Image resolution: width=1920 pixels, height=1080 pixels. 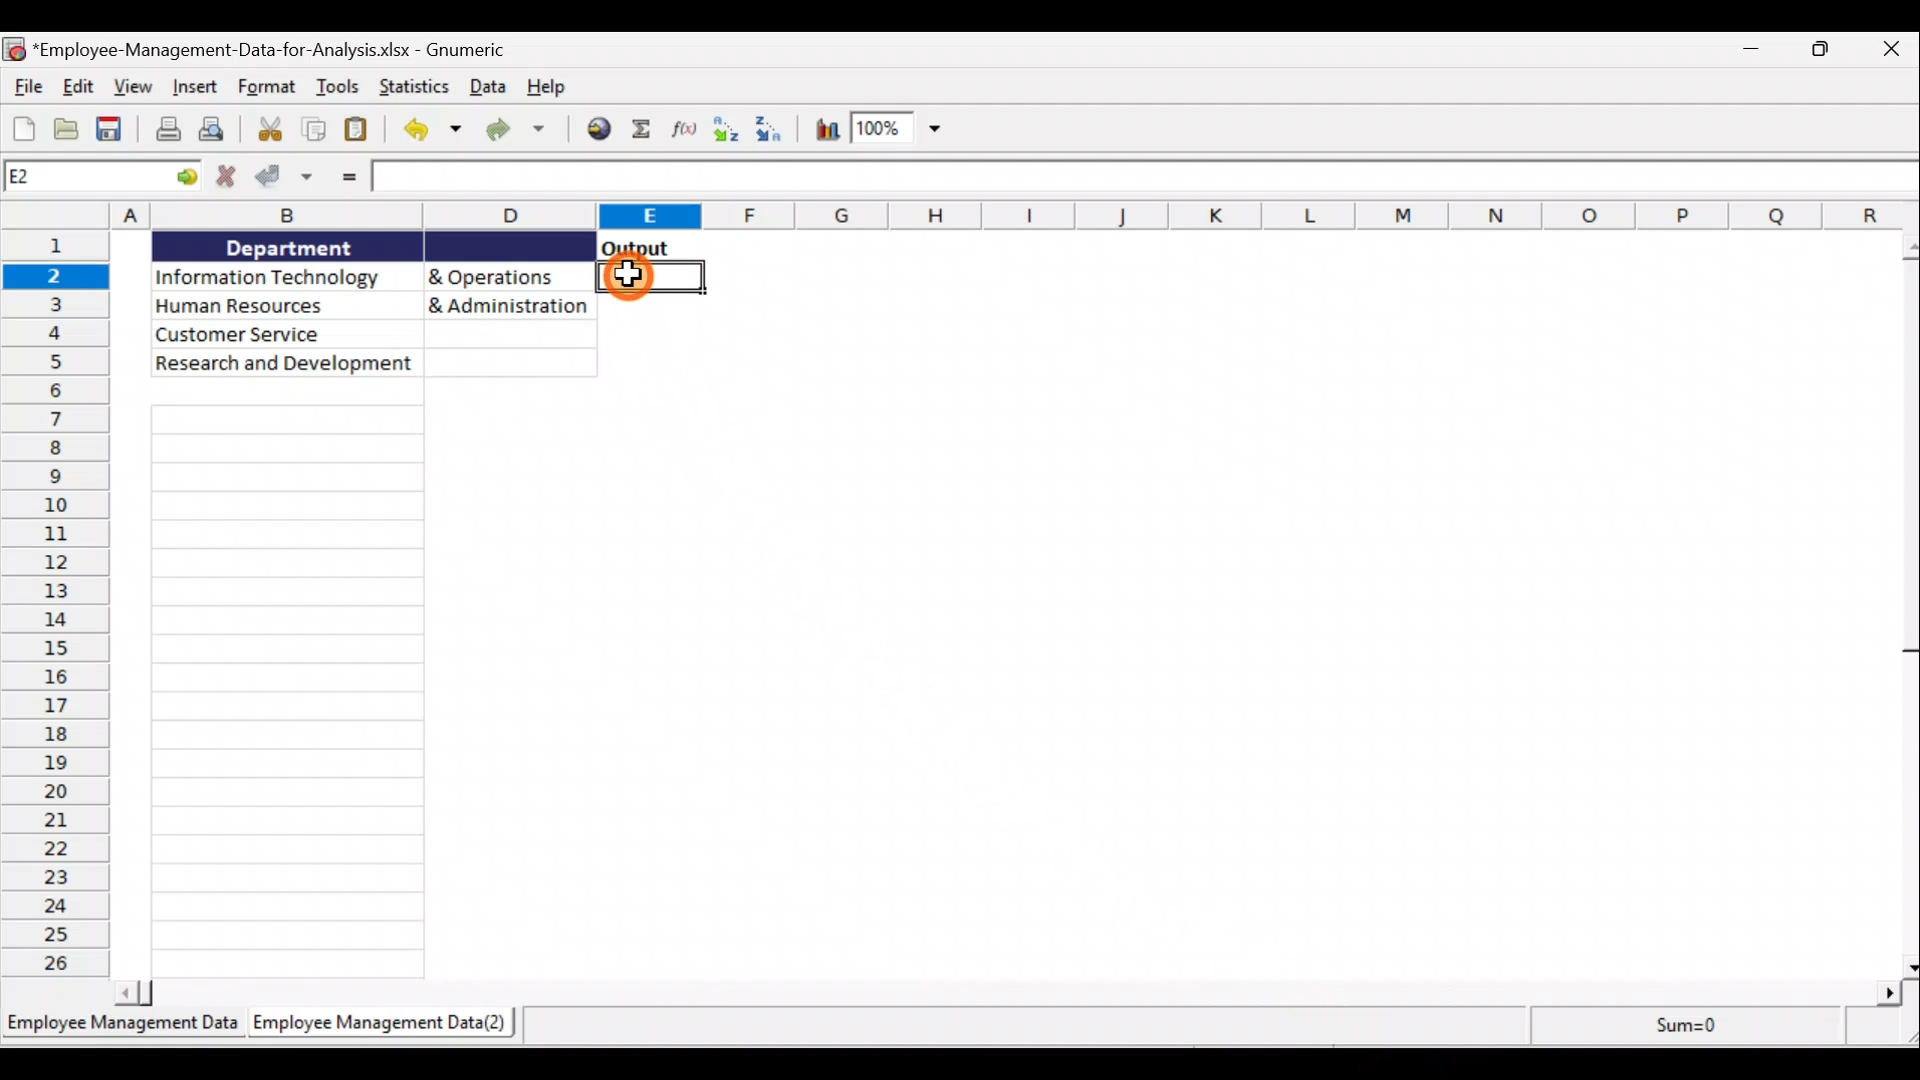 I want to click on selected cell, so click(x=653, y=283).